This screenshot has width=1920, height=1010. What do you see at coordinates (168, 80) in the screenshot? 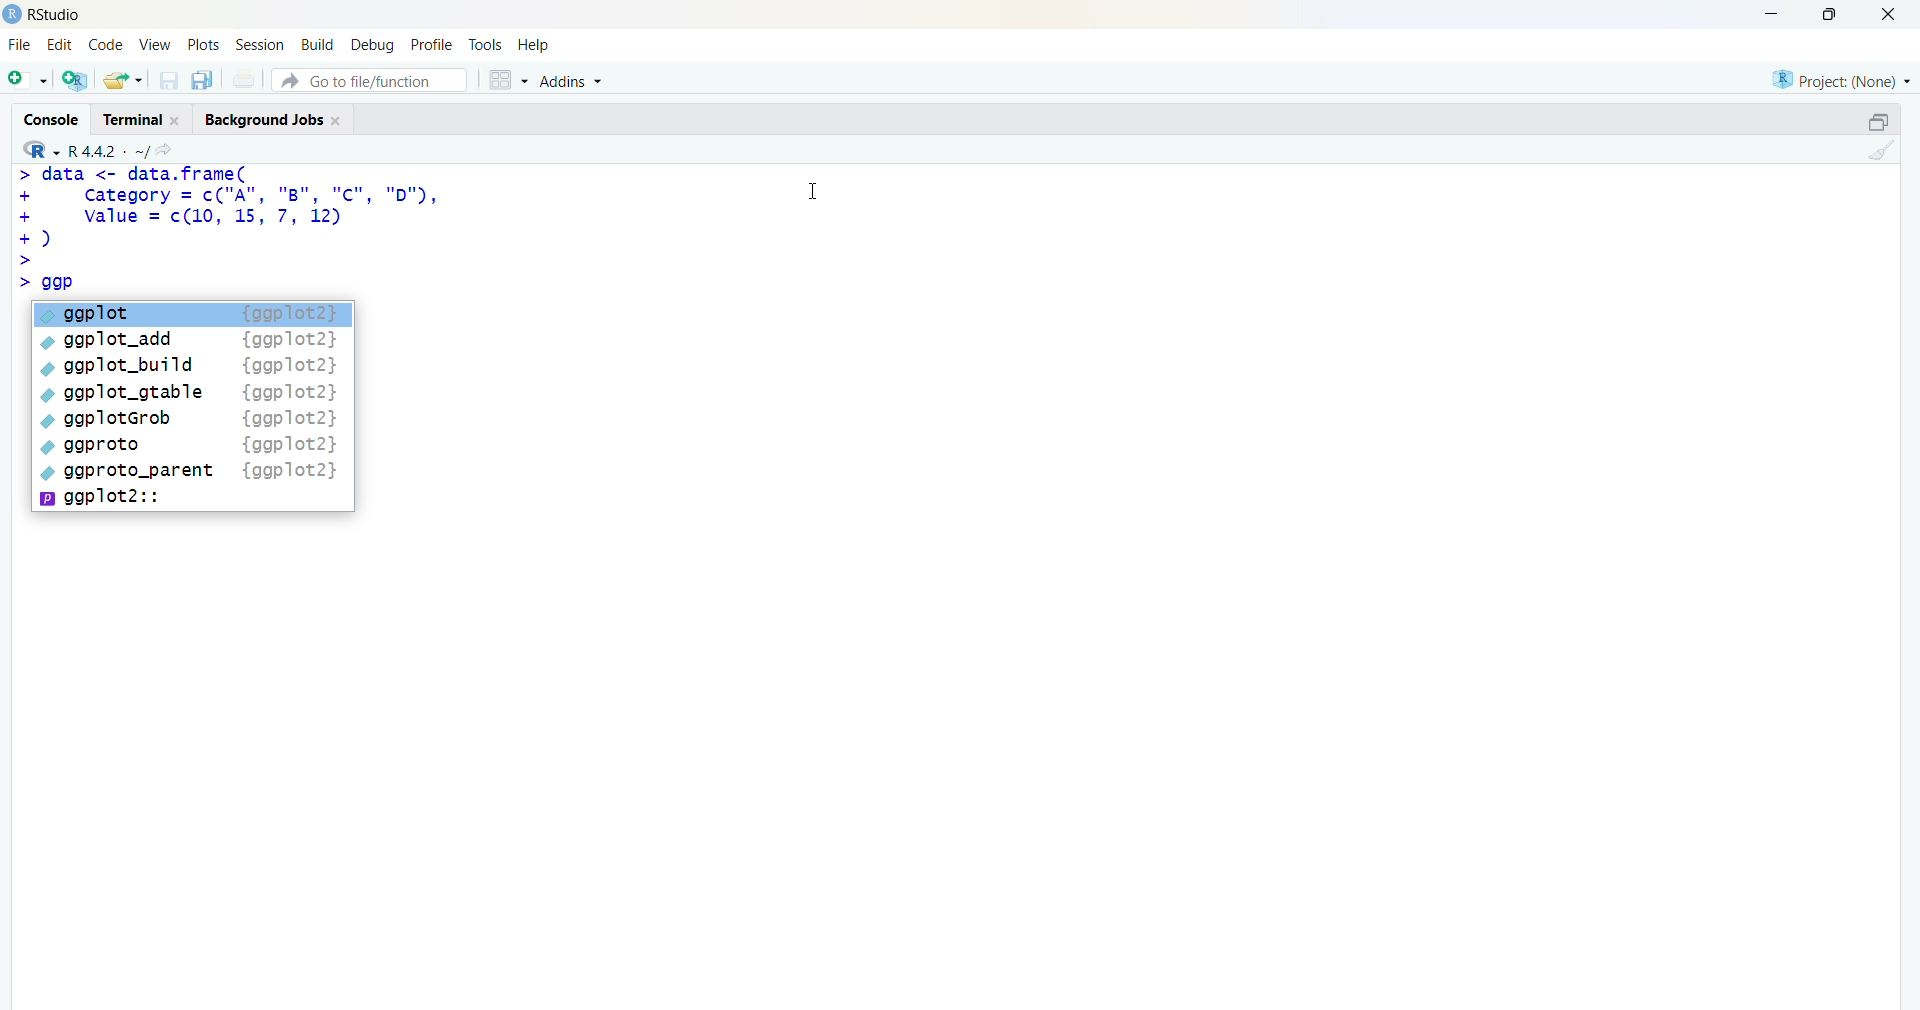
I see `save current document` at bounding box center [168, 80].